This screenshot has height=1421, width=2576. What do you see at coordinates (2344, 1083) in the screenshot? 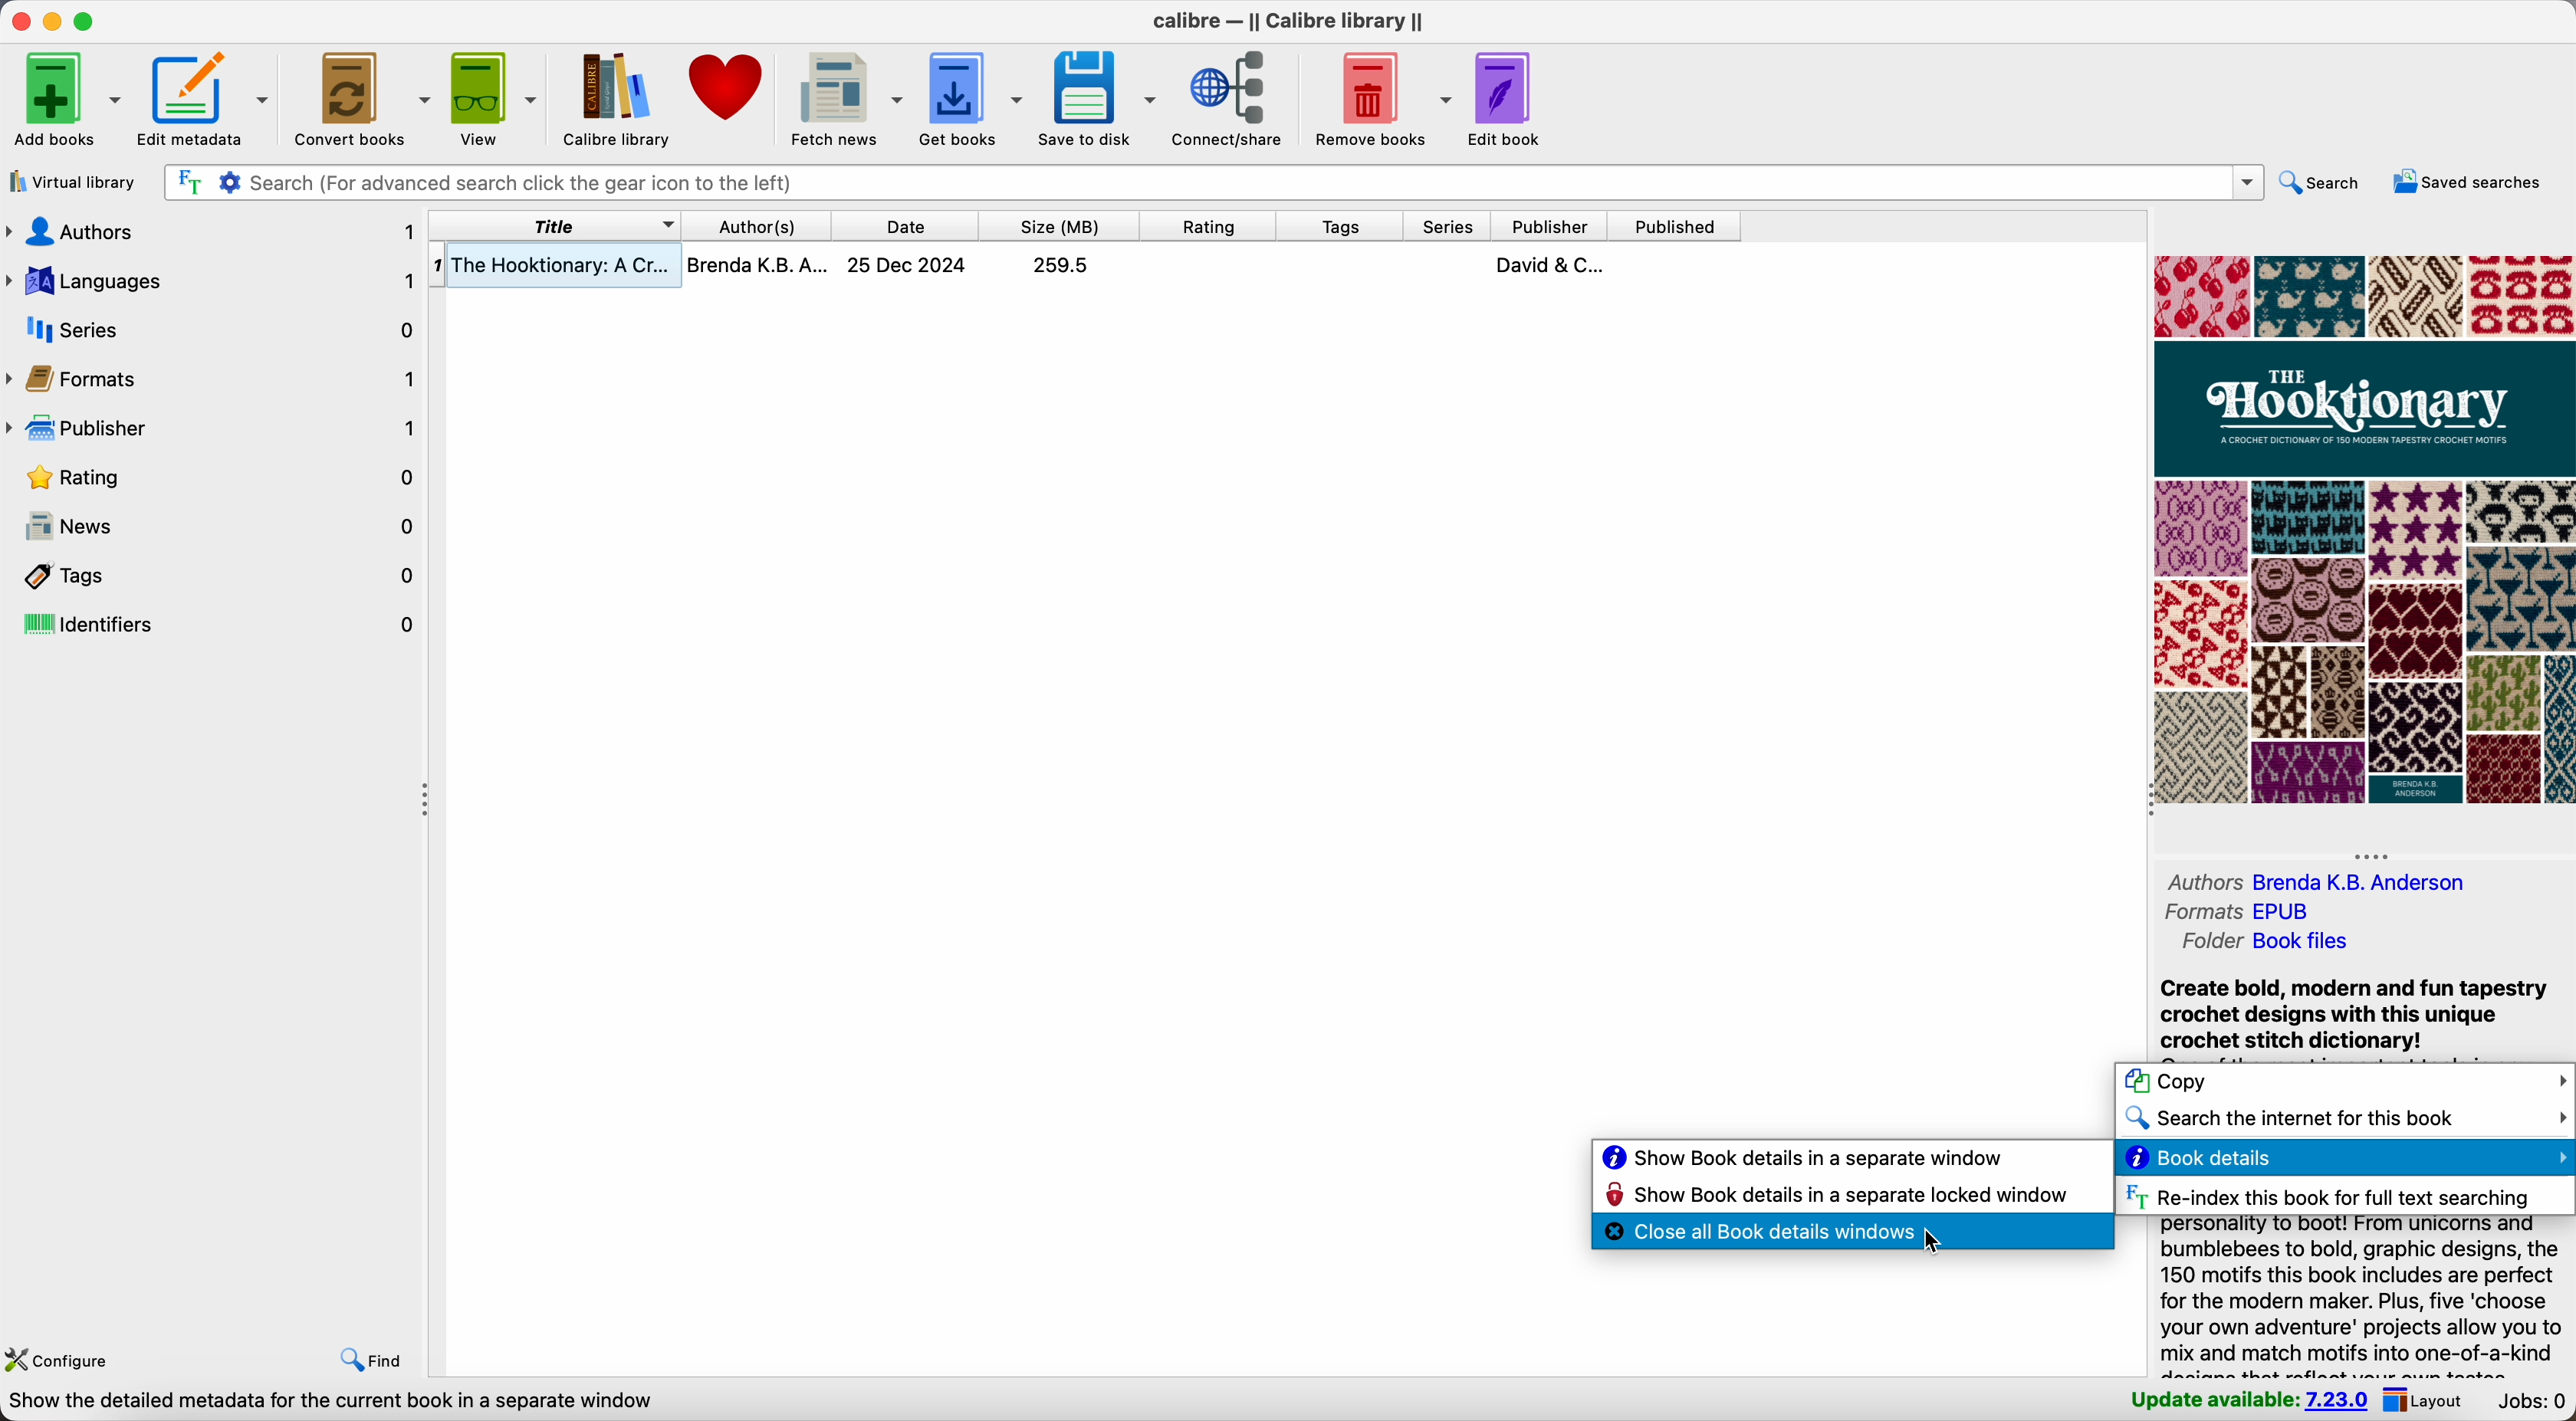
I see `copy` at bounding box center [2344, 1083].